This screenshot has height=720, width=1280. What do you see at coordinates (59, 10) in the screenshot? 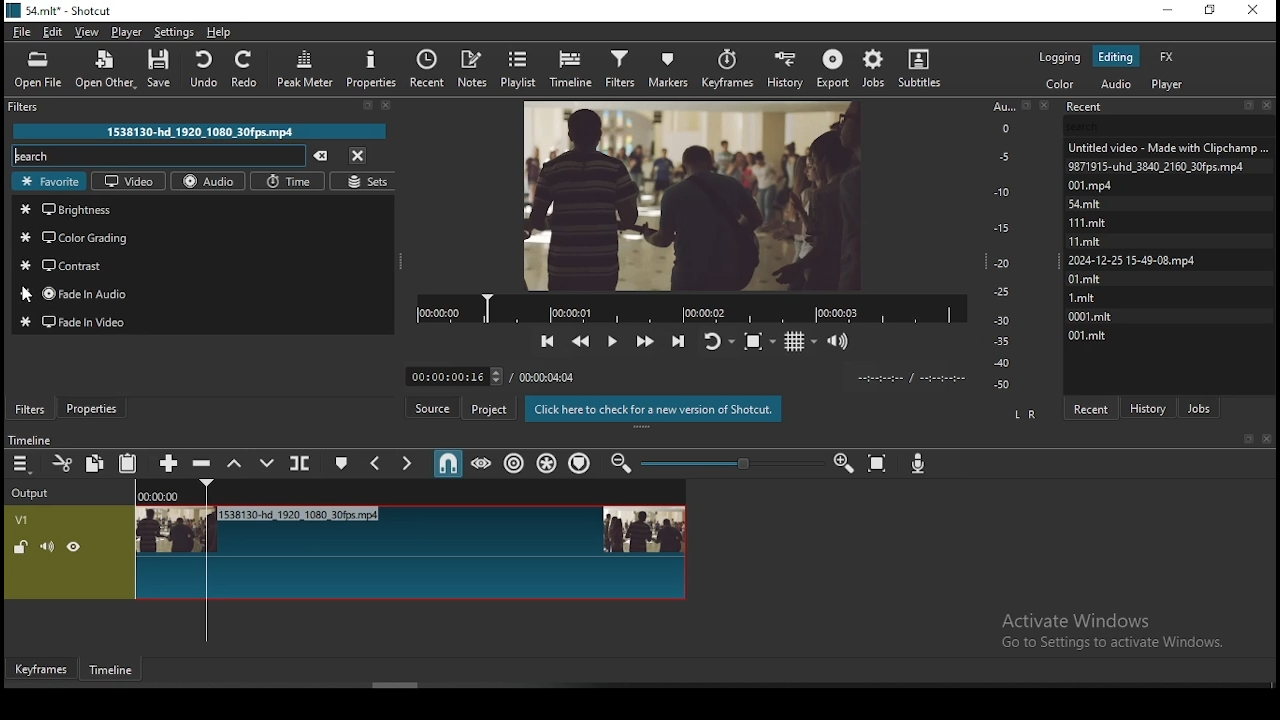
I see `S4.mit* - Shotcut` at bounding box center [59, 10].